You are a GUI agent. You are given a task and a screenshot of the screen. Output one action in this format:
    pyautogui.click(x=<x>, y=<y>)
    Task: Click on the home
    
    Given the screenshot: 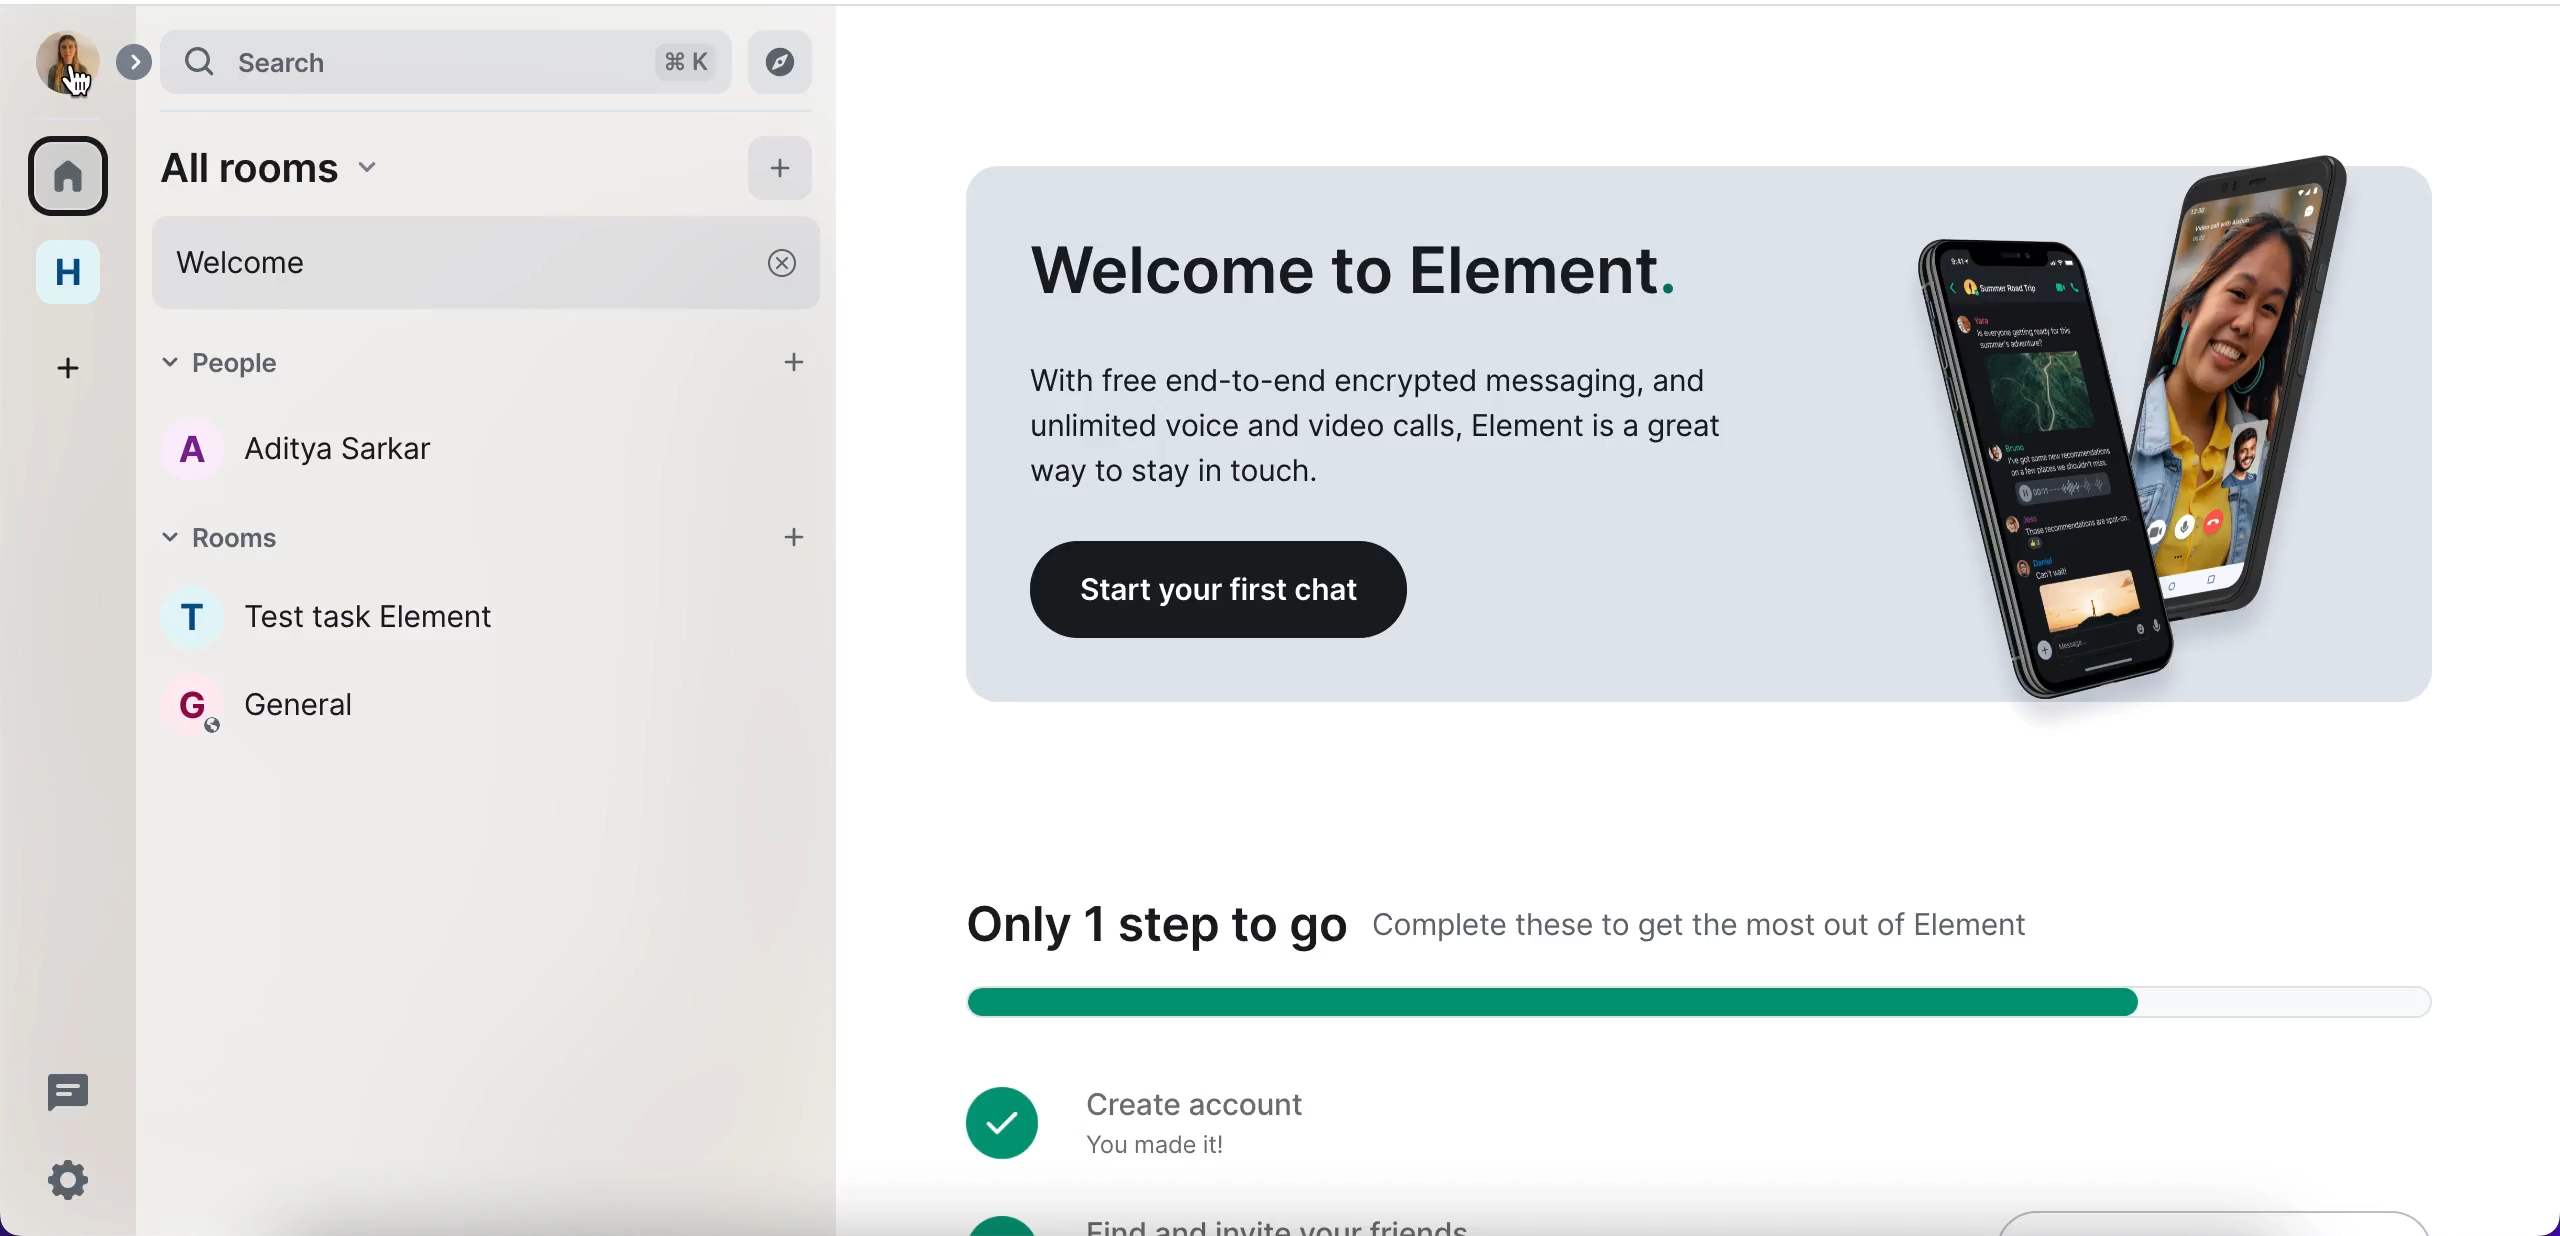 What is the action you would take?
    pyautogui.click(x=74, y=270)
    